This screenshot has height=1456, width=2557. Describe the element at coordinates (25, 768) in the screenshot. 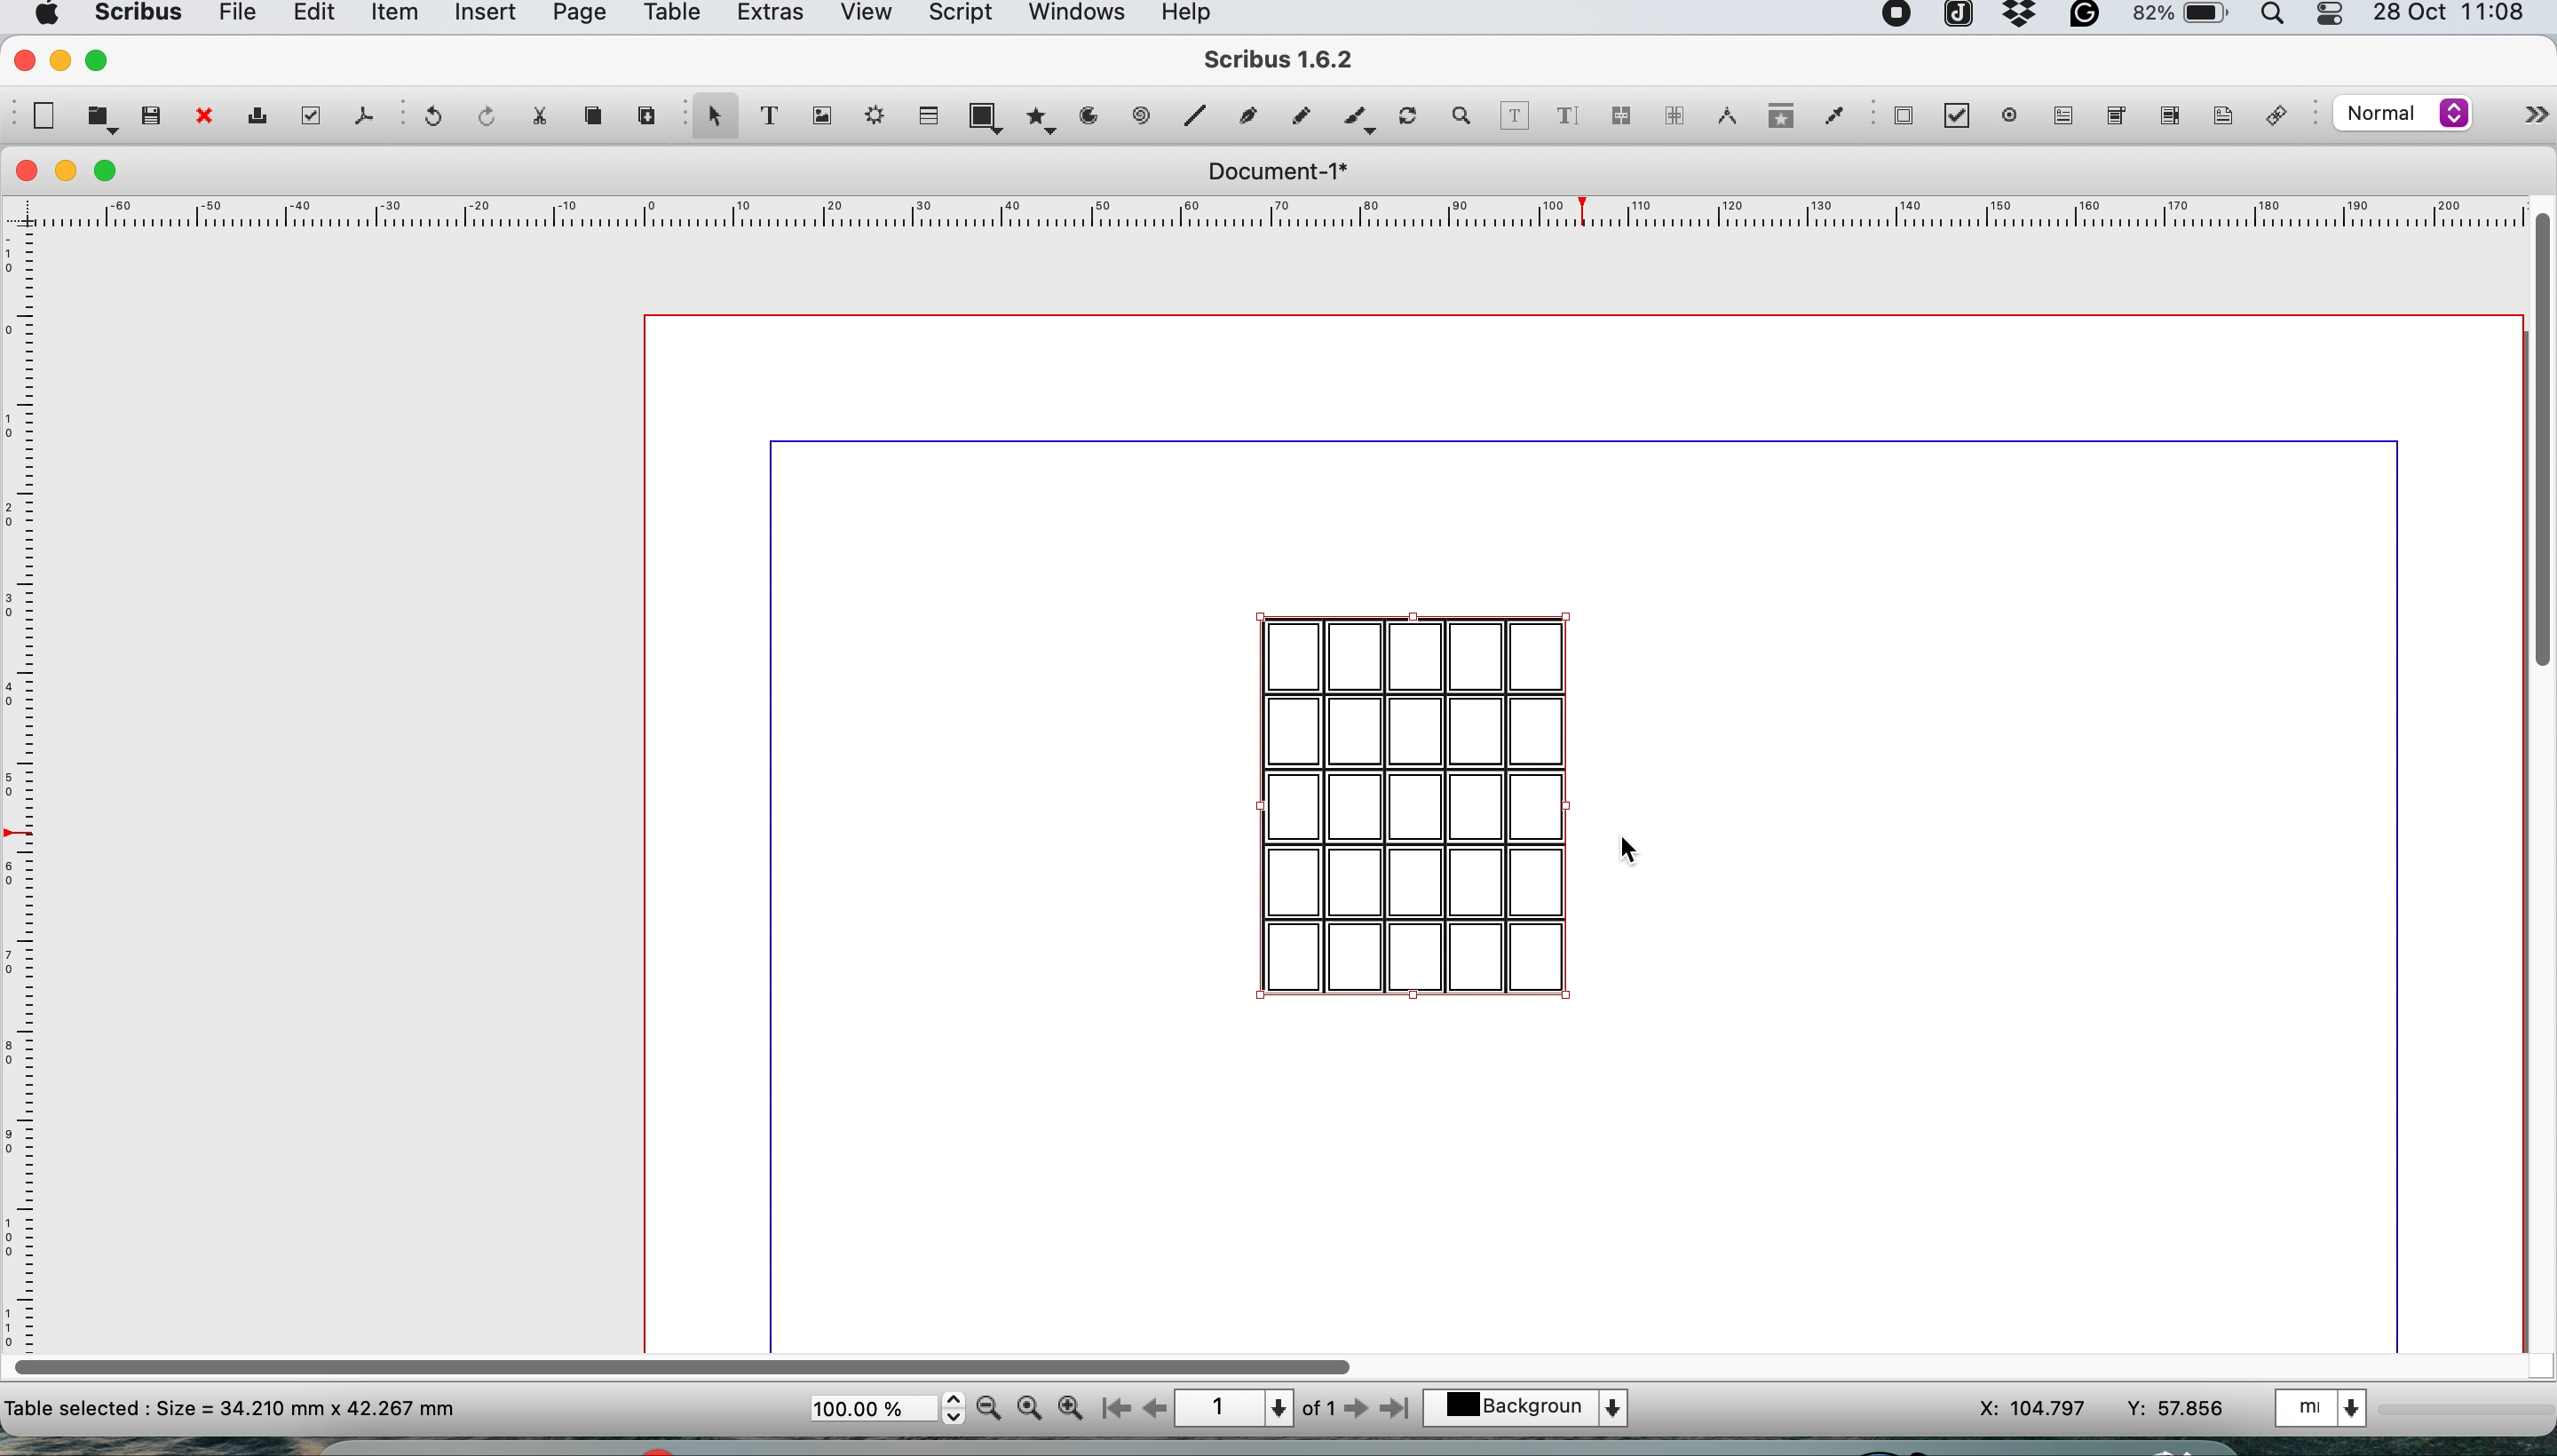

I see `vertical scale` at that location.